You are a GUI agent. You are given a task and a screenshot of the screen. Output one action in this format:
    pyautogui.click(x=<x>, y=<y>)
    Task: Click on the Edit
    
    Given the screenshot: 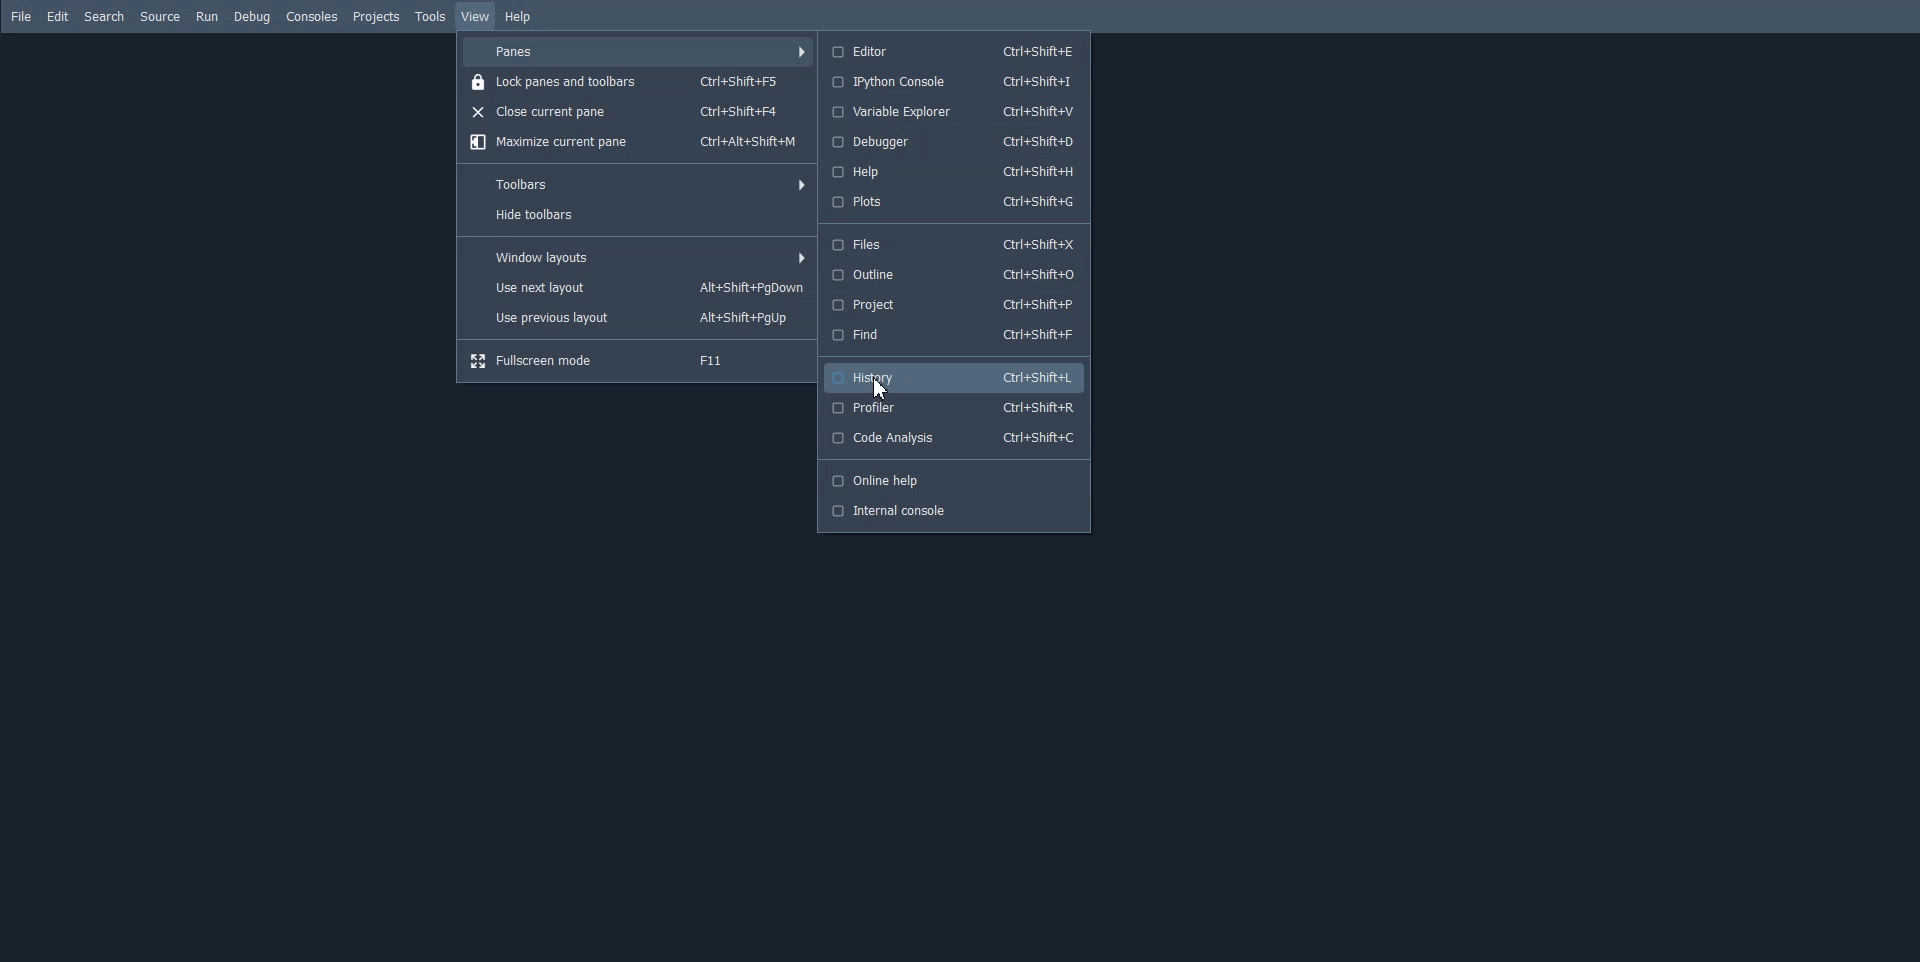 What is the action you would take?
    pyautogui.click(x=58, y=16)
    